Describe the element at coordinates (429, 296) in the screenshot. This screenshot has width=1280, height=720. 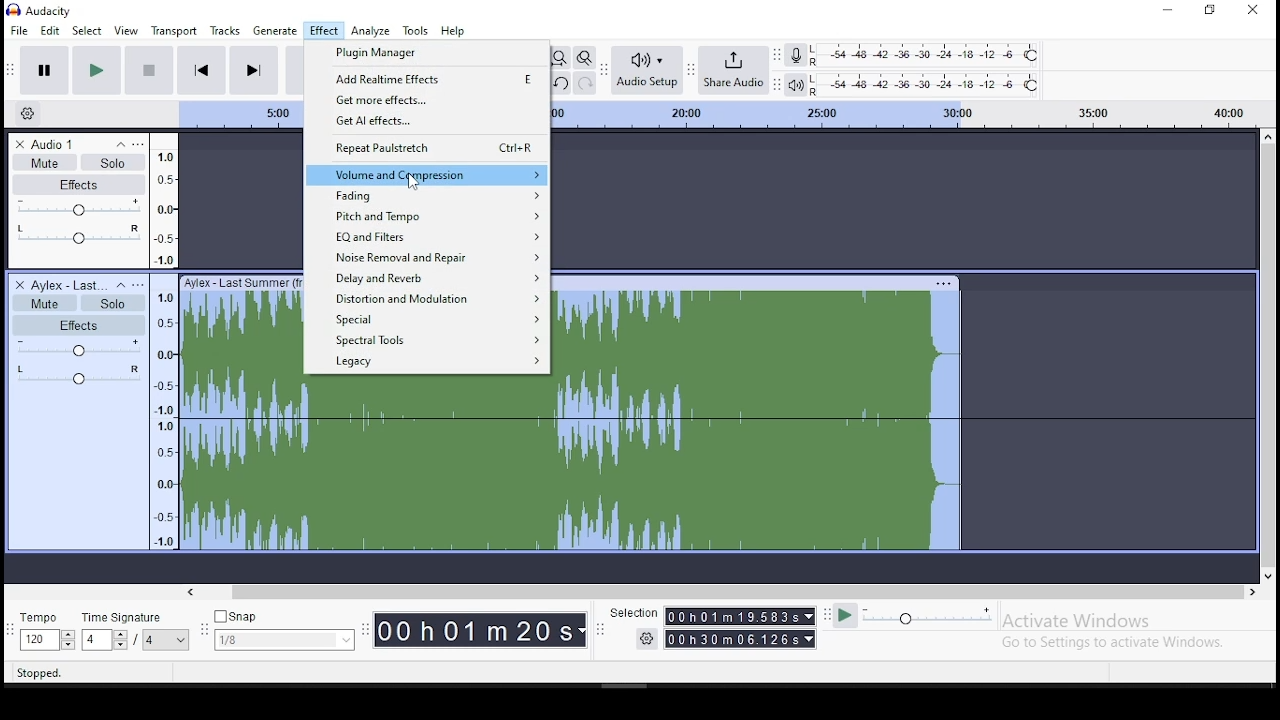
I see `distortion and modulation` at that location.